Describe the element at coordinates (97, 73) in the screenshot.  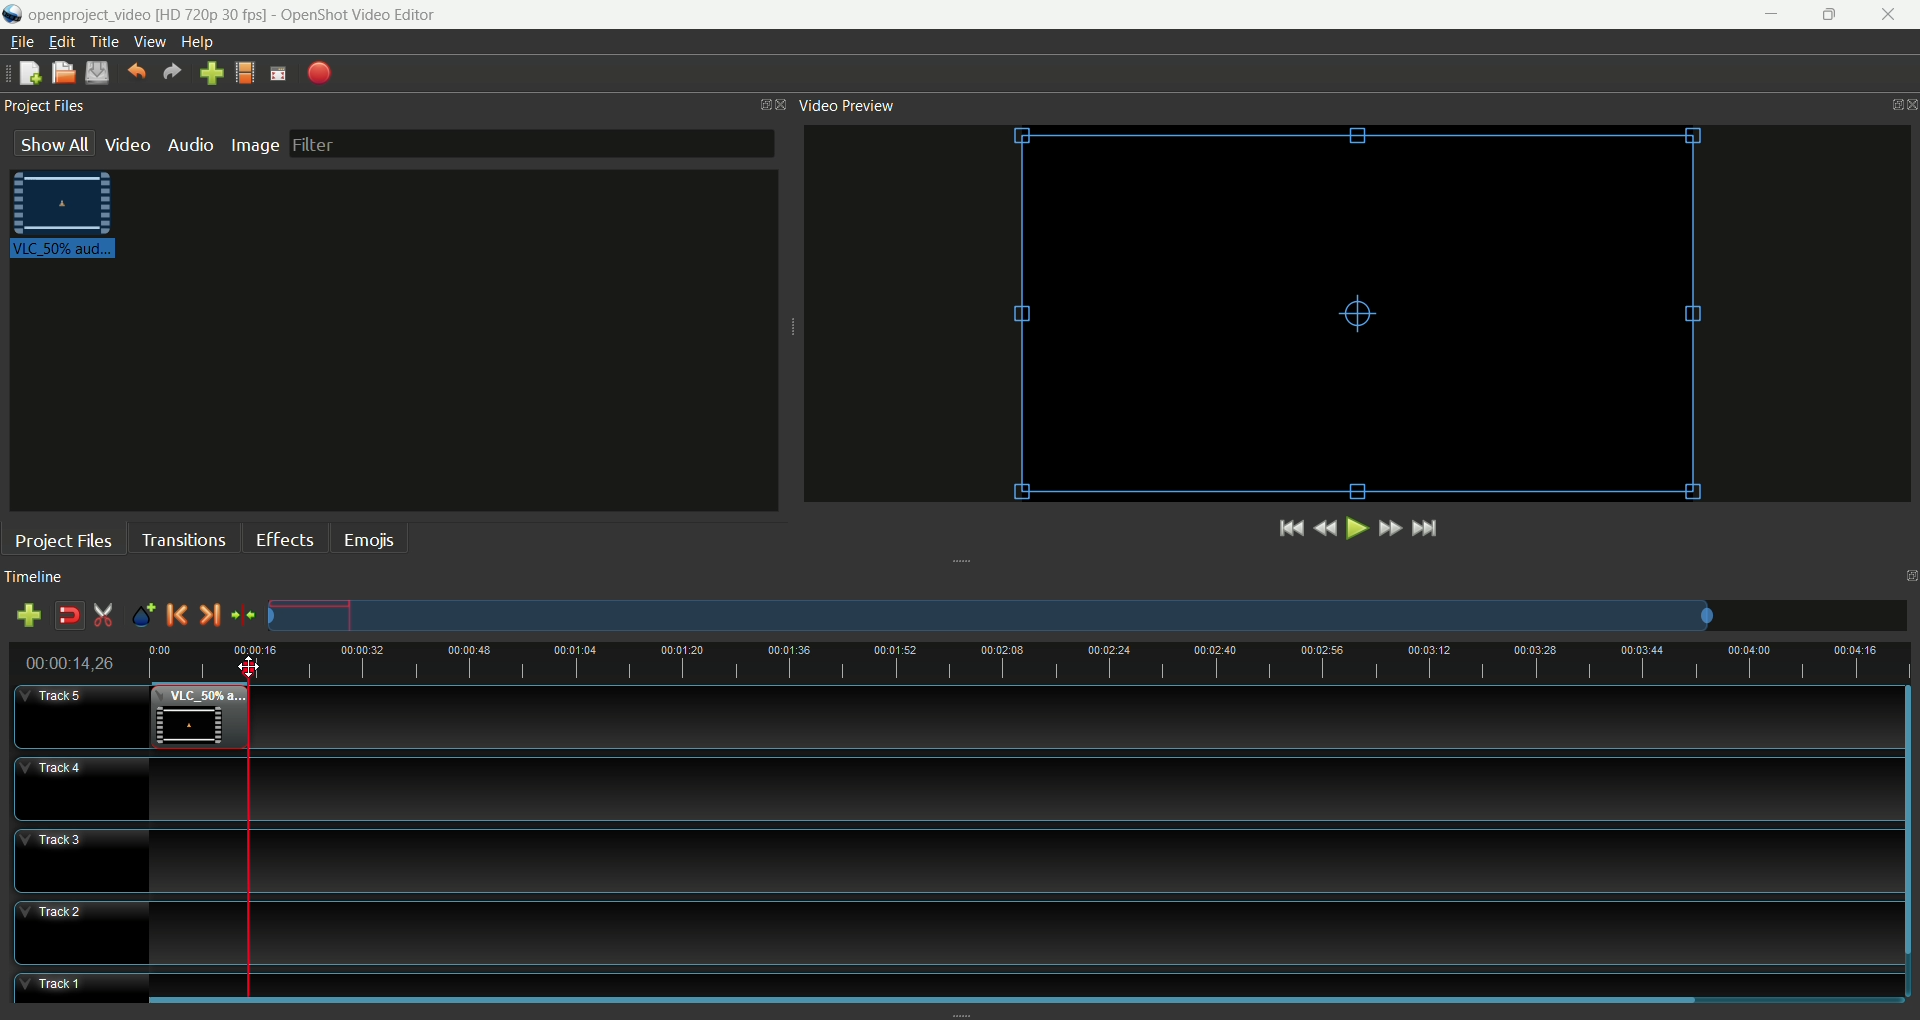
I see `save project` at that location.